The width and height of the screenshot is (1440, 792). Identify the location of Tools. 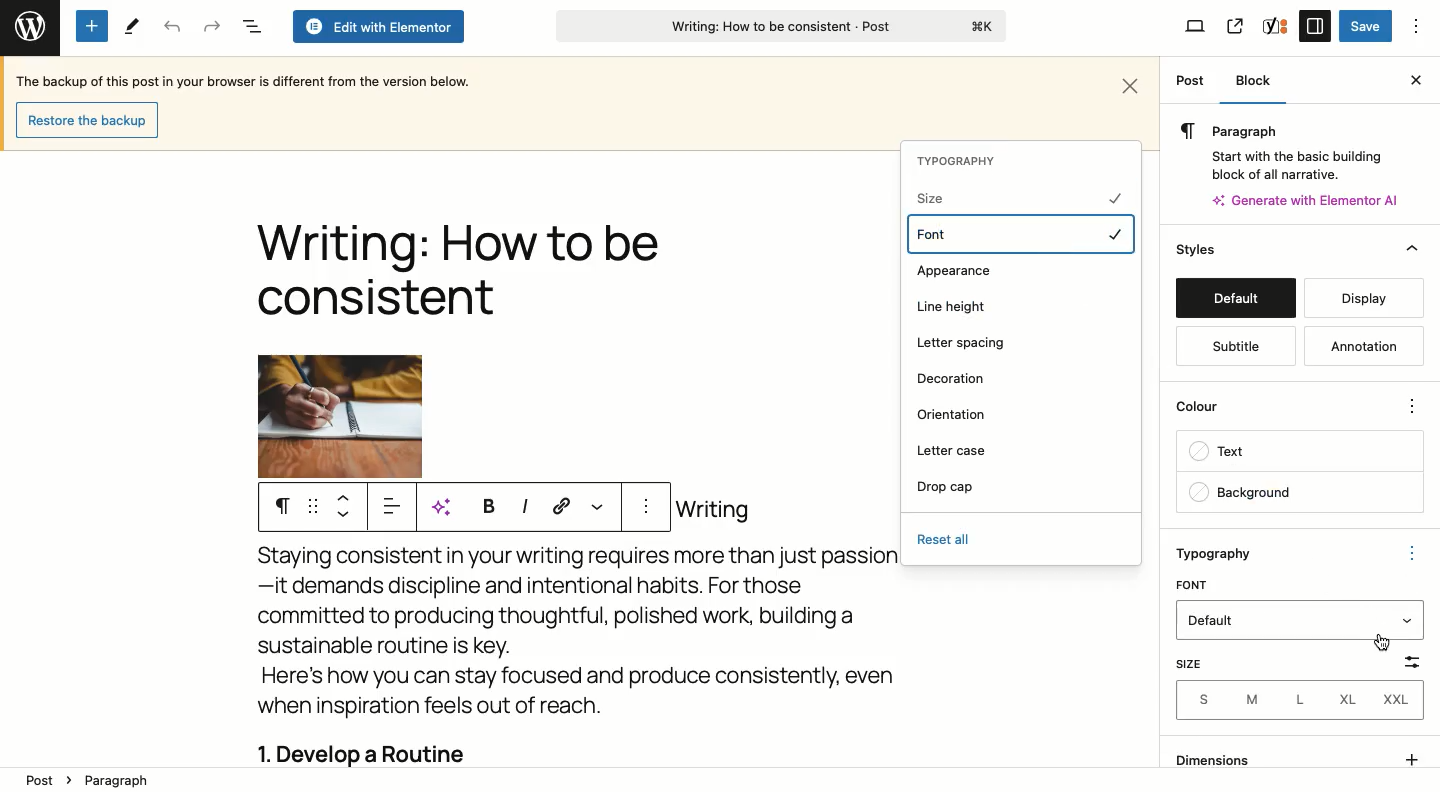
(130, 27).